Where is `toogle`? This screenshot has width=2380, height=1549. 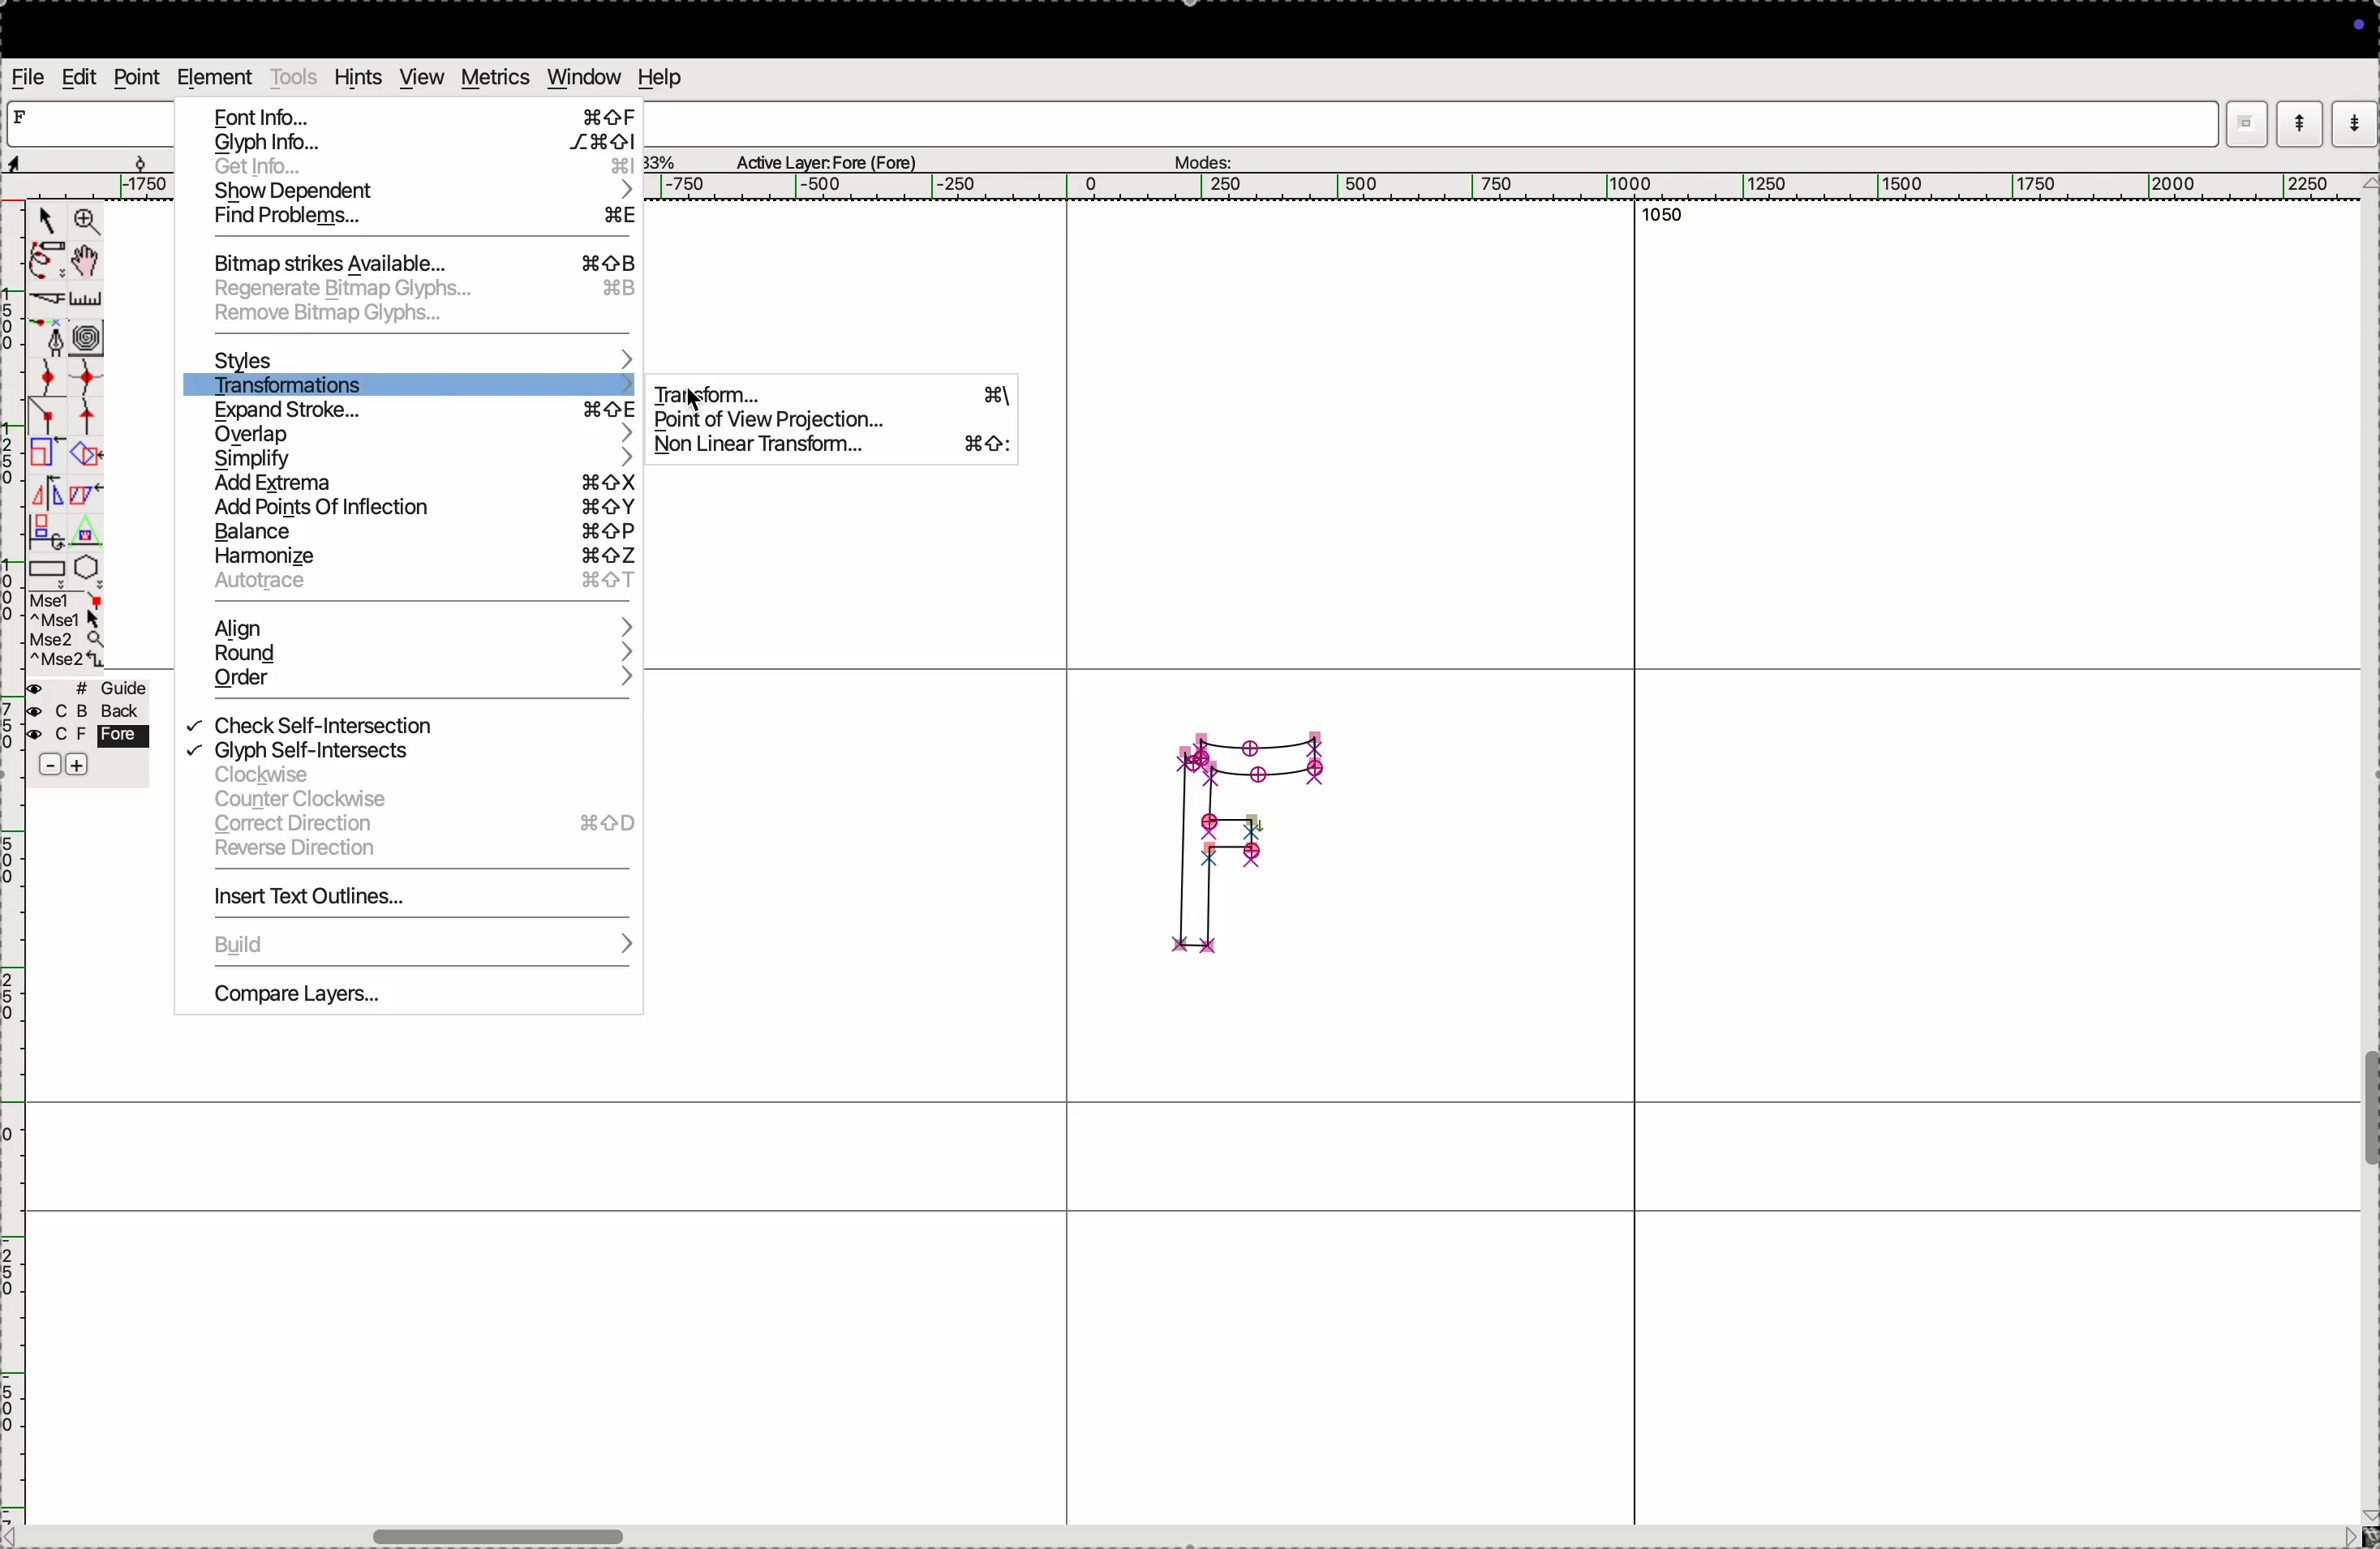
toogle is located at coordinates (2369, 1115).